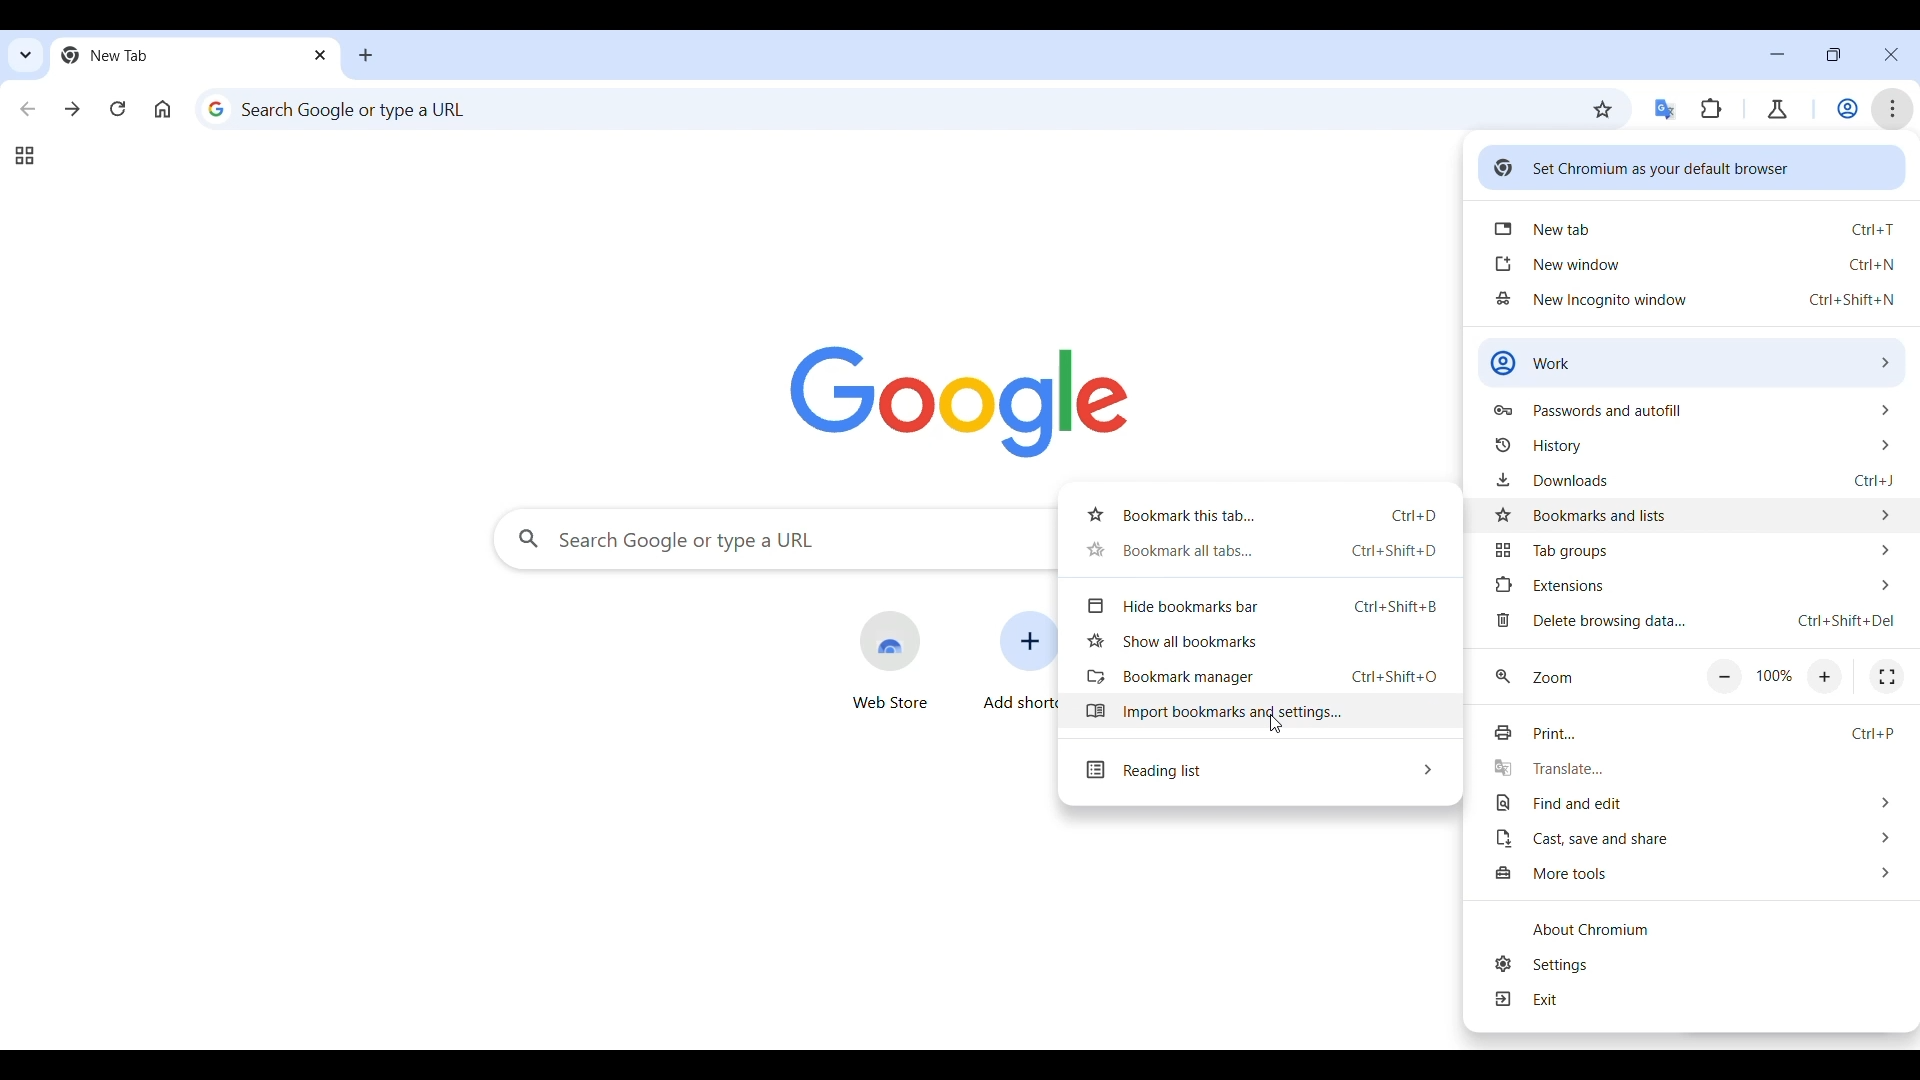  I want to click on Bookmark all tabs..., so click(1257, 550).